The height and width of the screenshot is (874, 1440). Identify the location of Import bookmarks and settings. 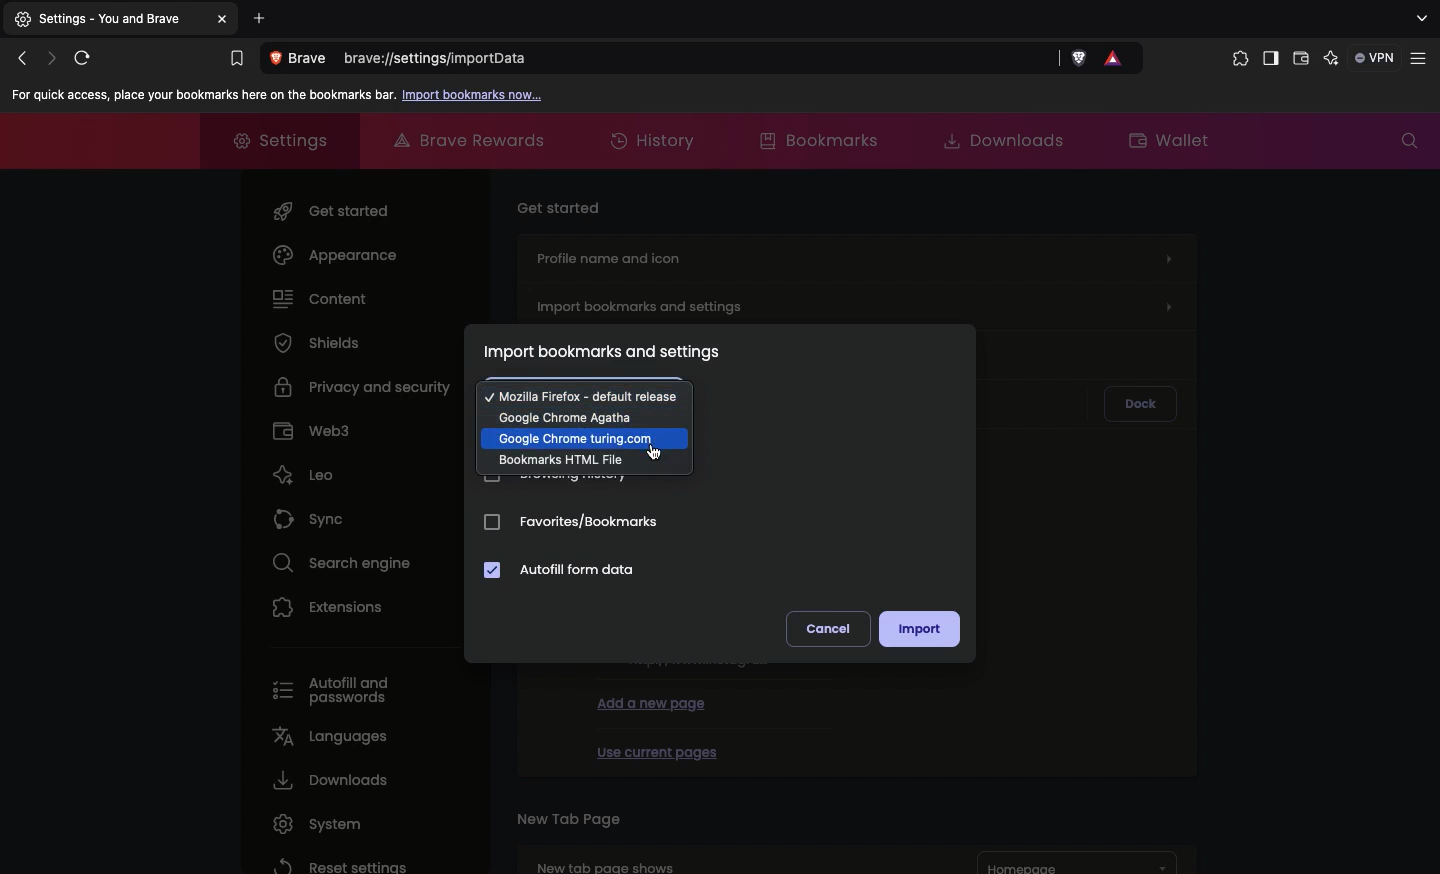
(602, 352).